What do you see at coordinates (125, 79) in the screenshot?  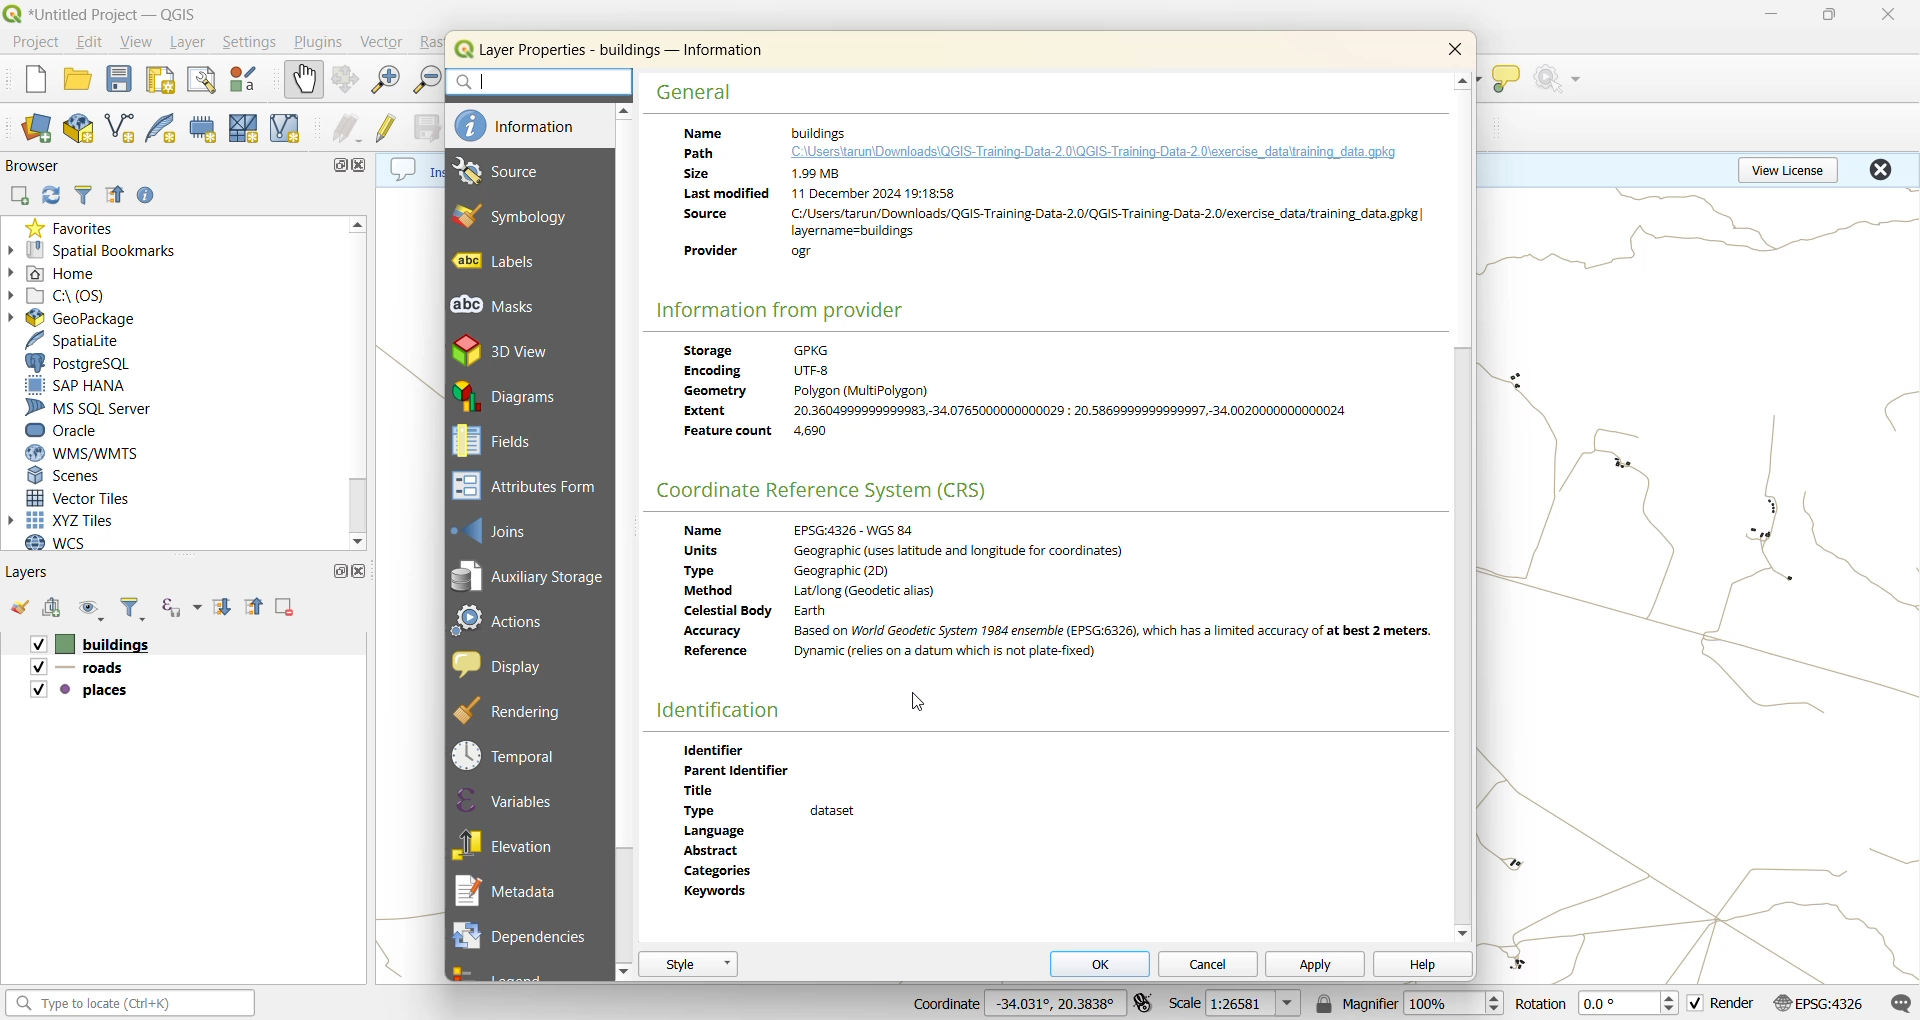 I see `save` at bounding box center [125, 79].